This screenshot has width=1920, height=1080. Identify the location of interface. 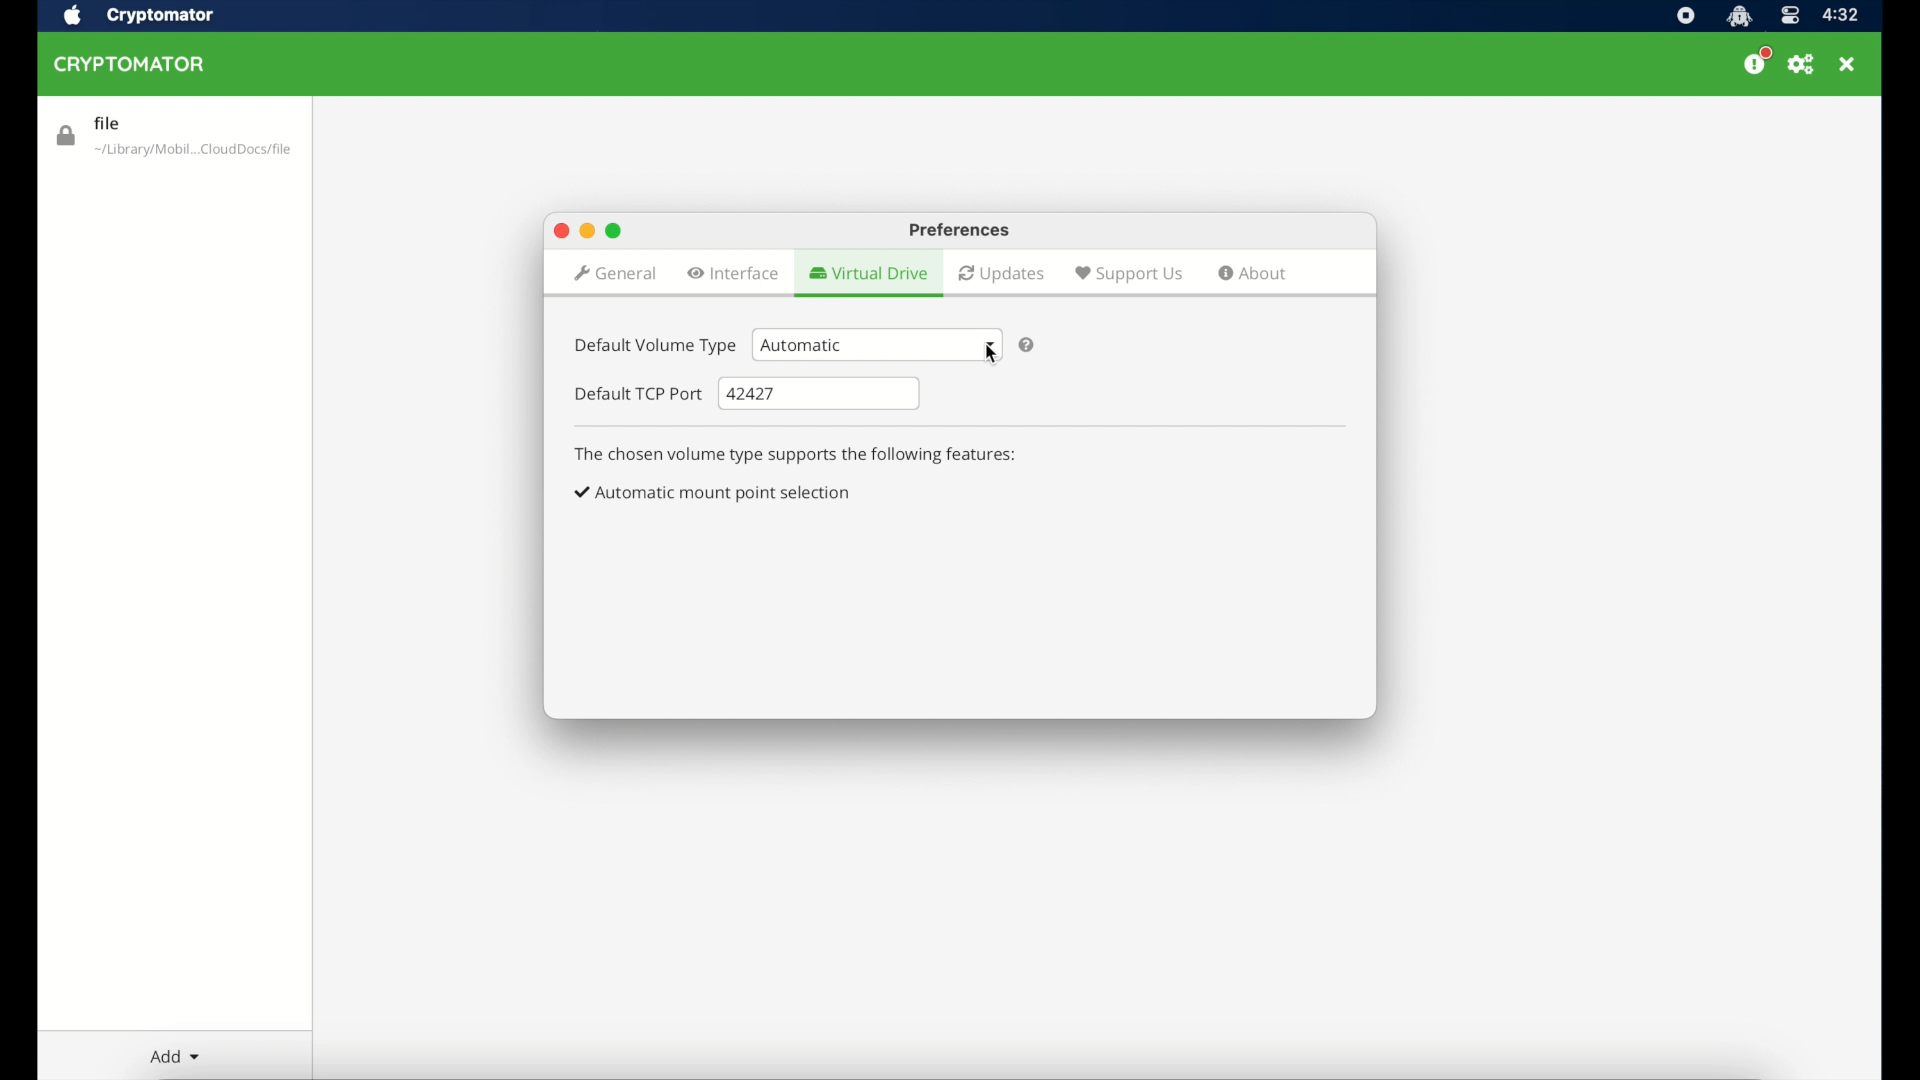
(734, 273).